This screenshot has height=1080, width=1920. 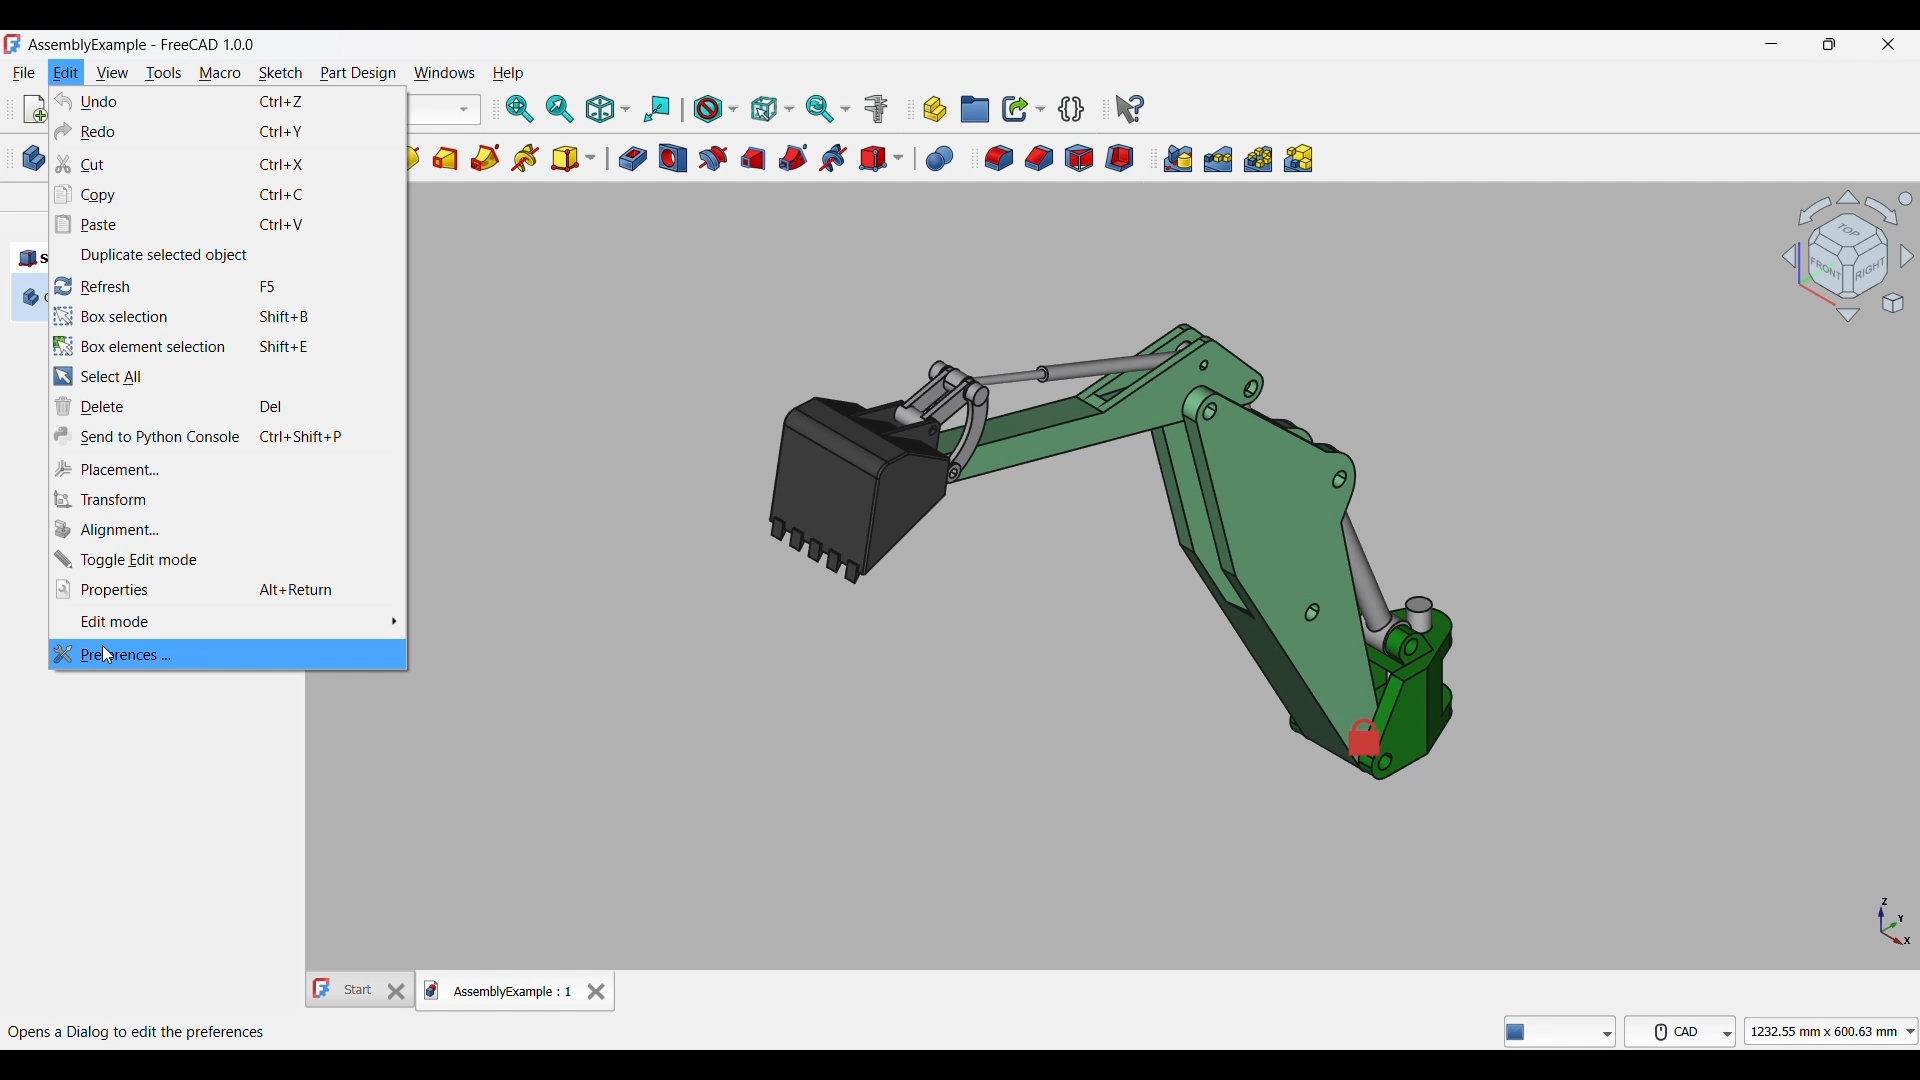 I want to click on What's this, so click(x=1130, y=109).